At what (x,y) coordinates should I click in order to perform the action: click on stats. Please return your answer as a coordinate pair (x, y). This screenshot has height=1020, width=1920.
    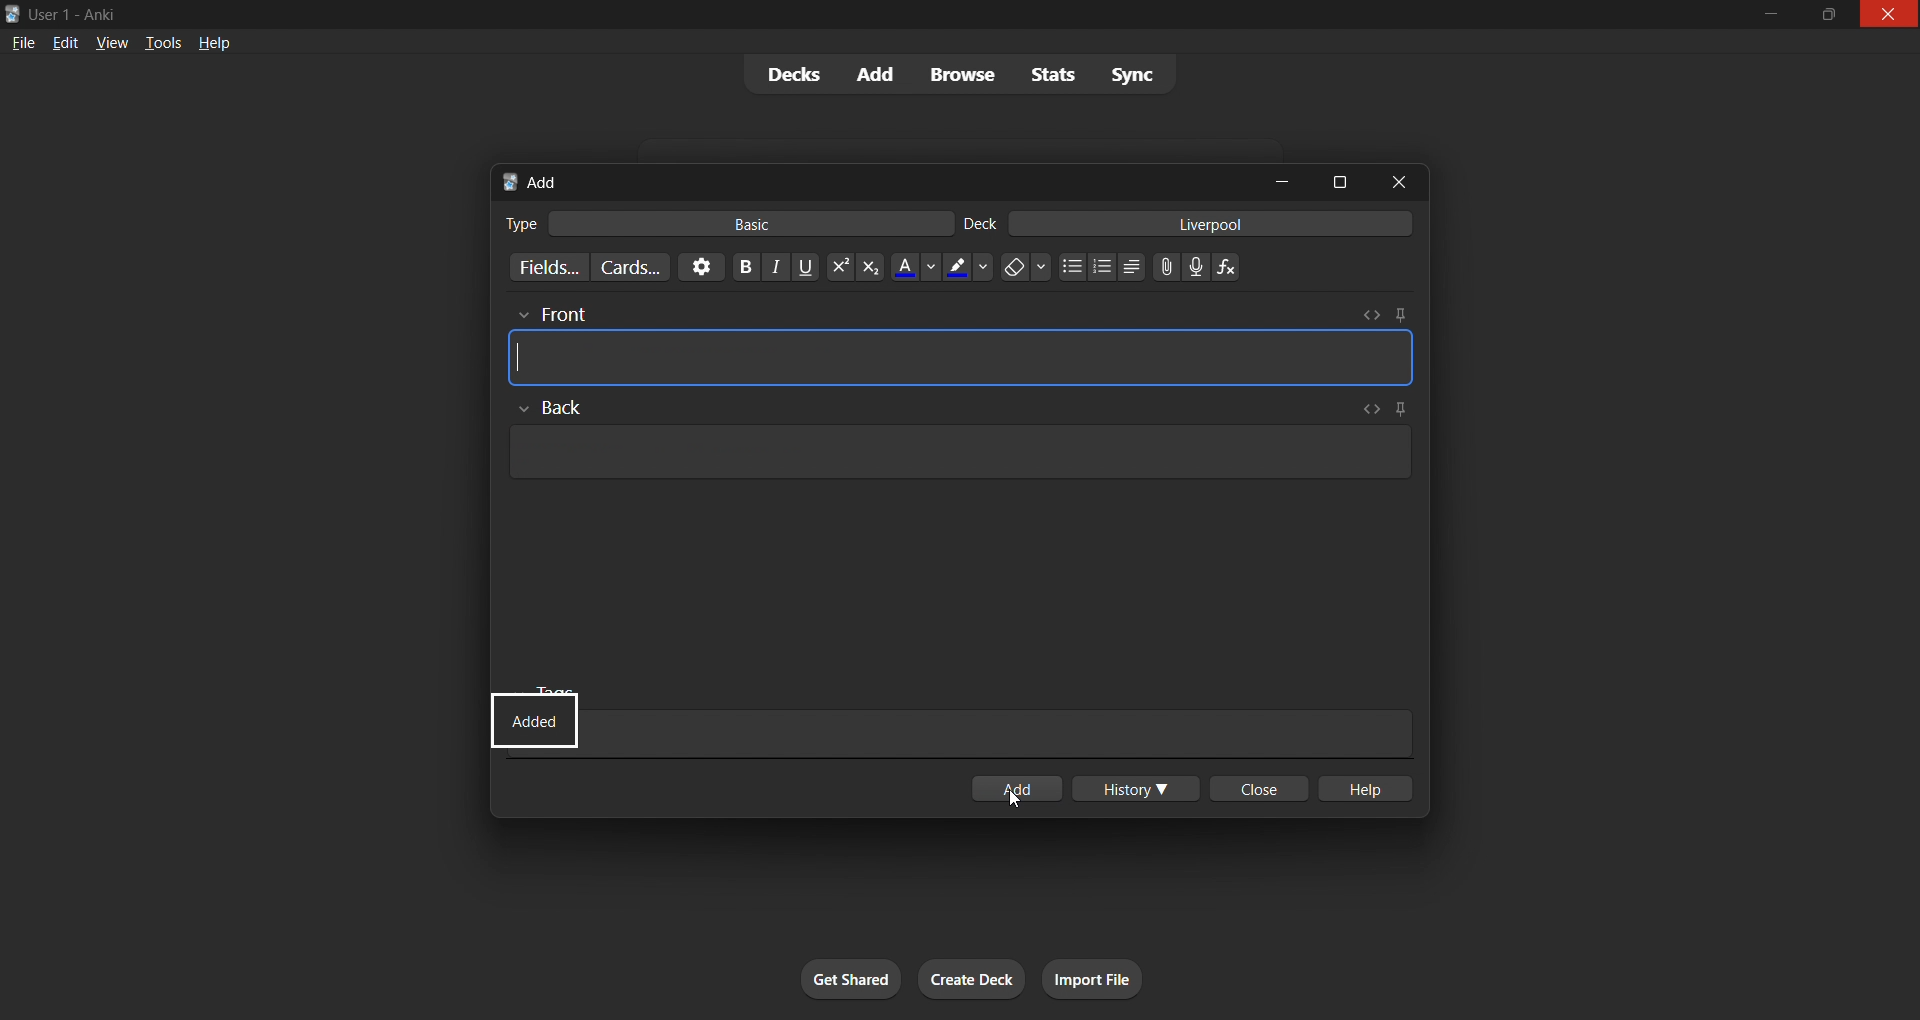
    Looking at the image, I should click on (1054, 76).